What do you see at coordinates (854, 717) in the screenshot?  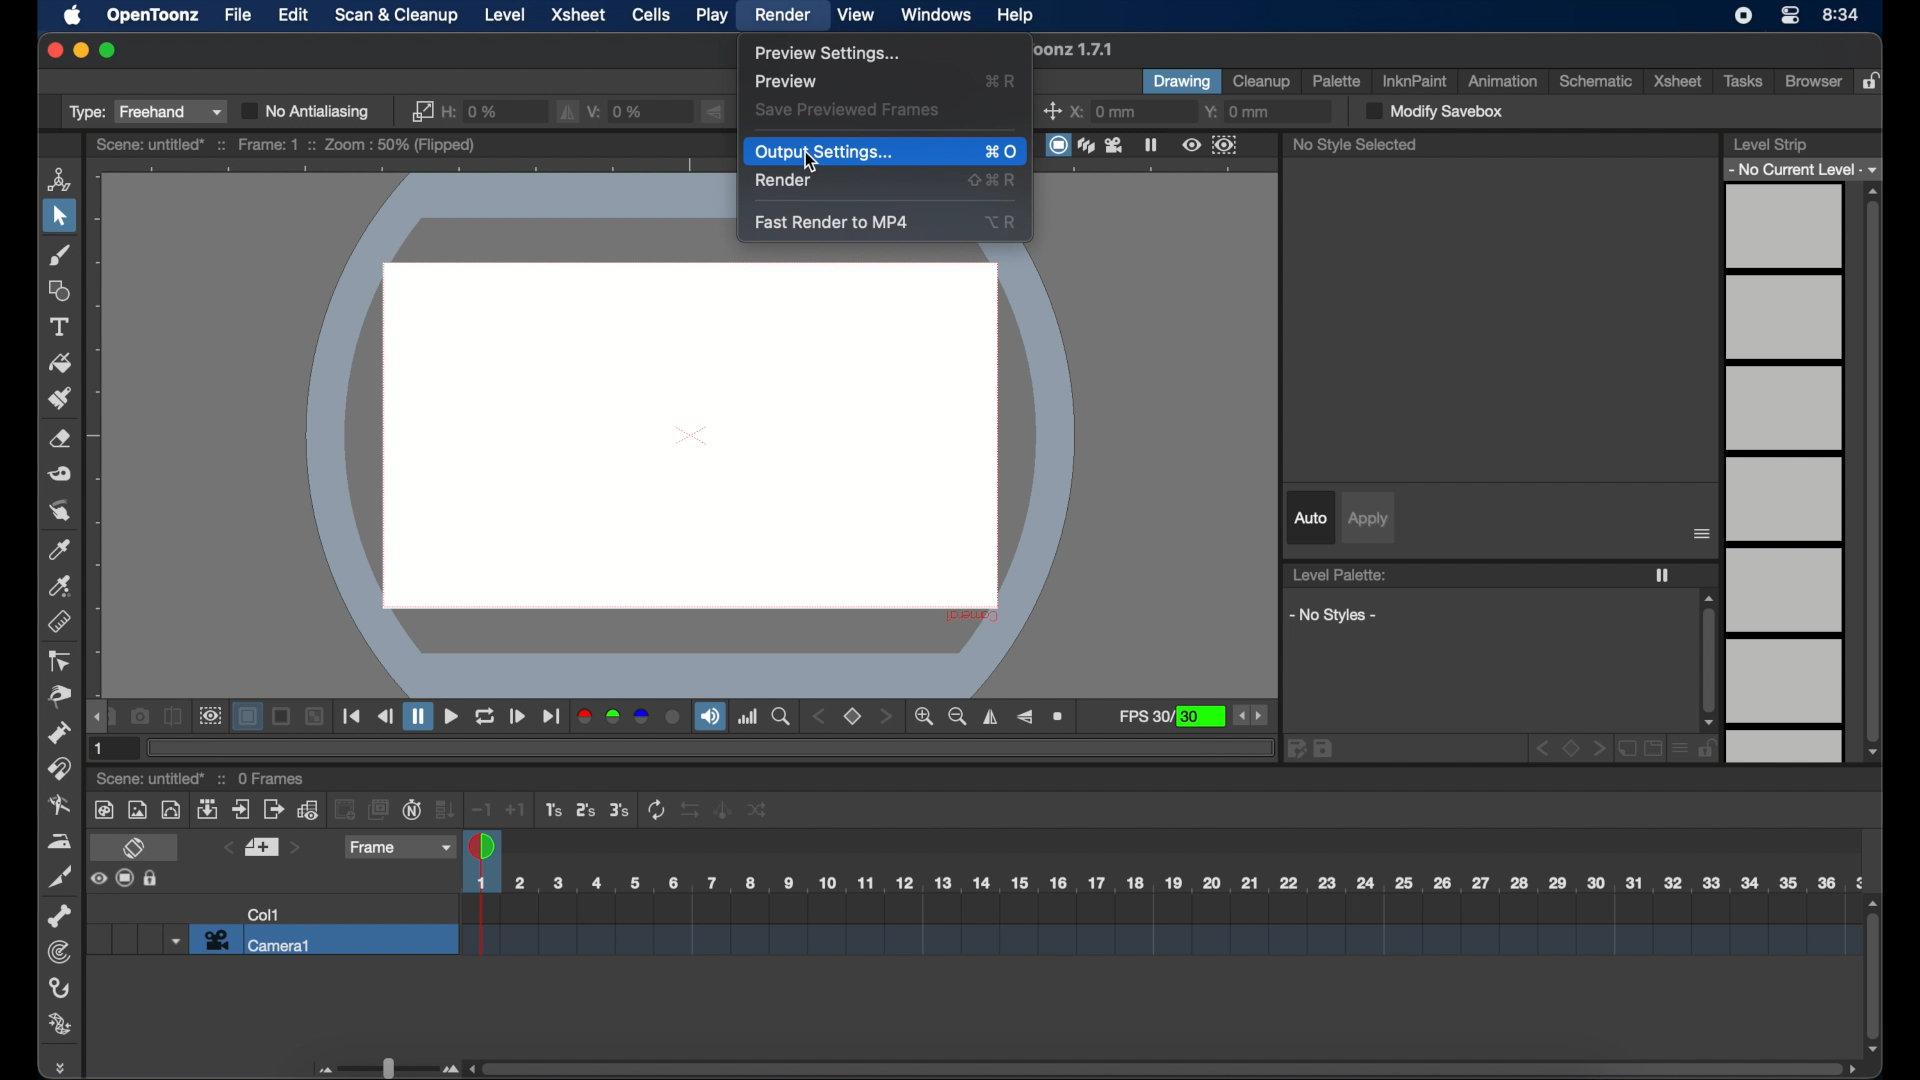 I see `set` at bounding box center [854, 717].